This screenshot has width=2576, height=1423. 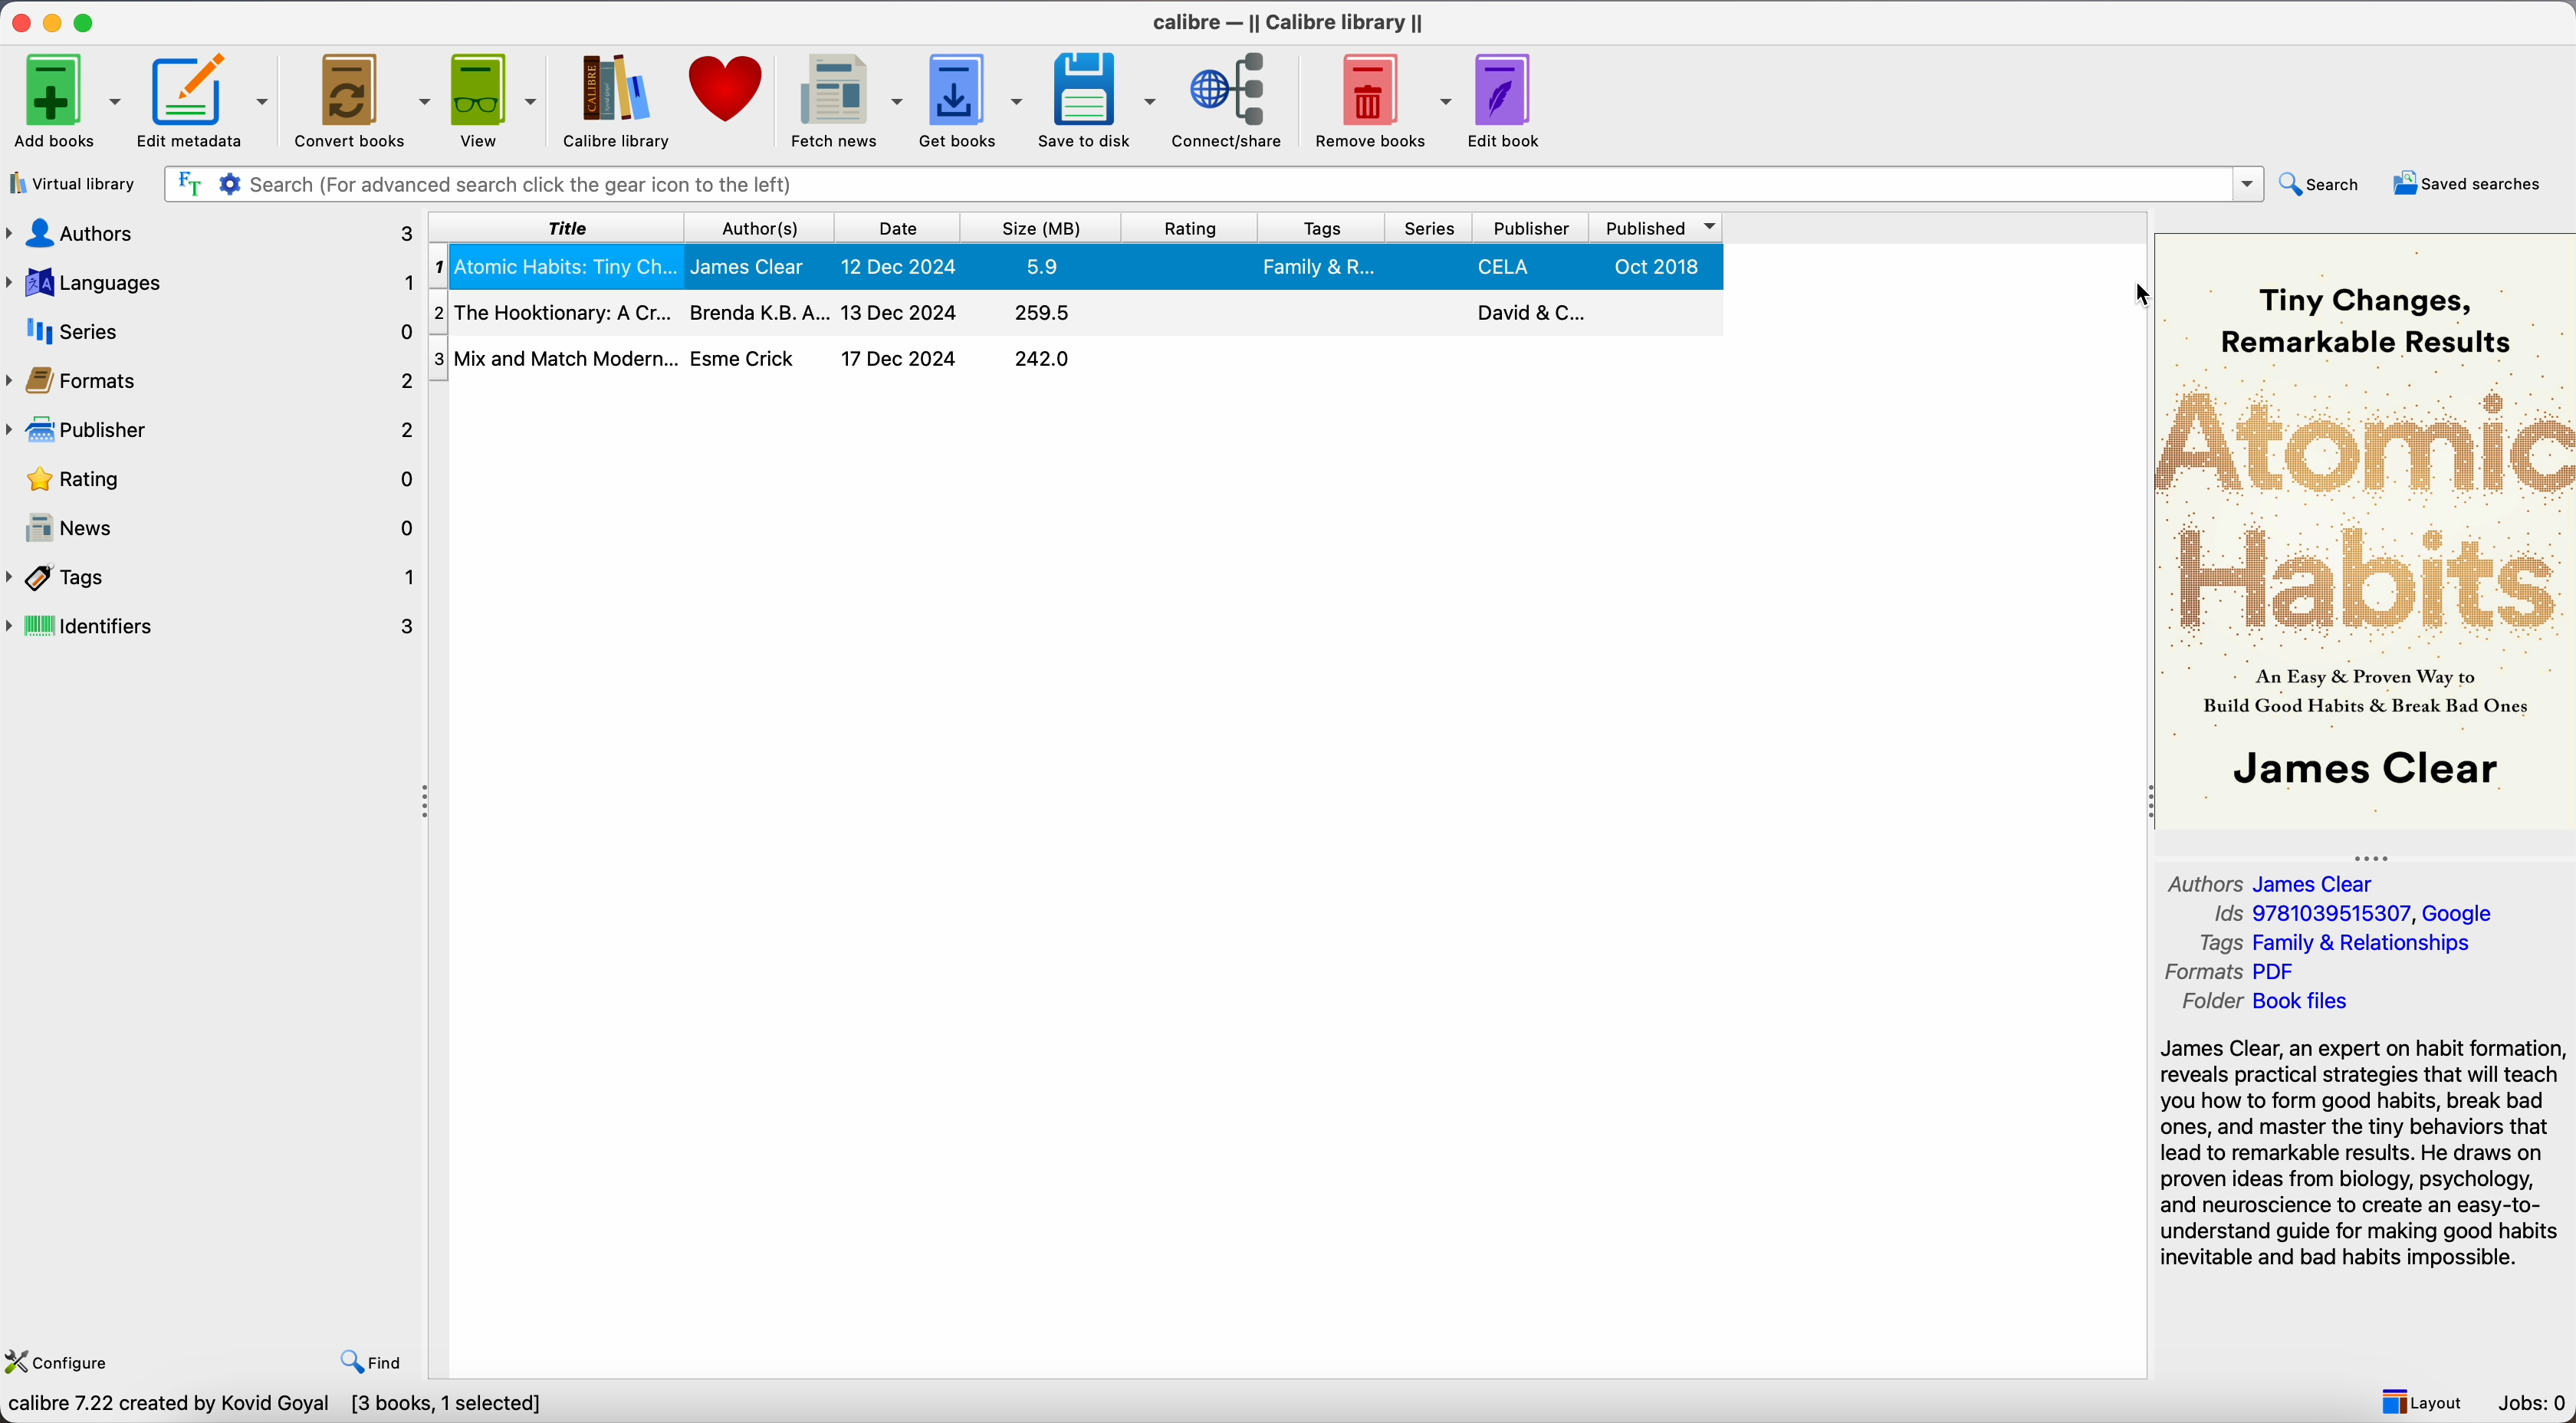 What do you see at coordinates (2299, 1001) in the screenshot?
I see `Folder Book files` at bounding box center [2299, 1001].